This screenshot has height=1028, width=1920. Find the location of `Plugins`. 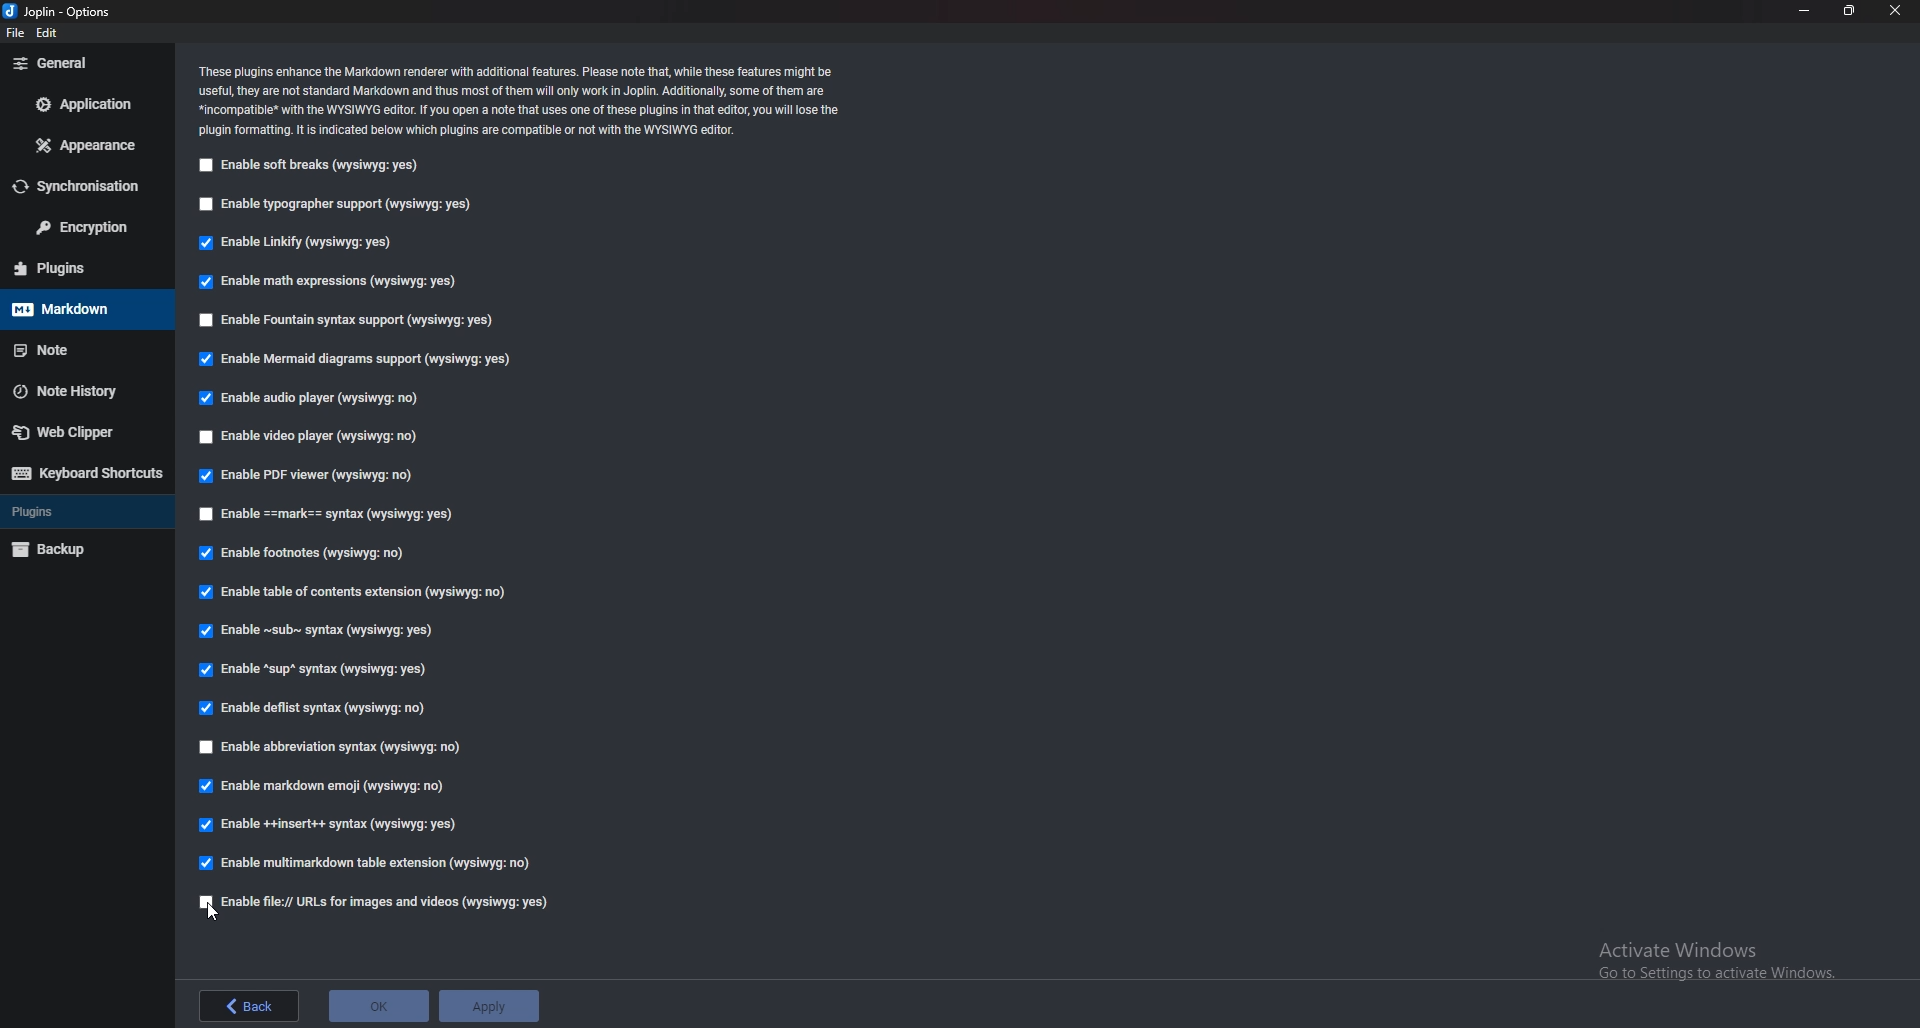

Plugins is located at coordinates (72, 512).